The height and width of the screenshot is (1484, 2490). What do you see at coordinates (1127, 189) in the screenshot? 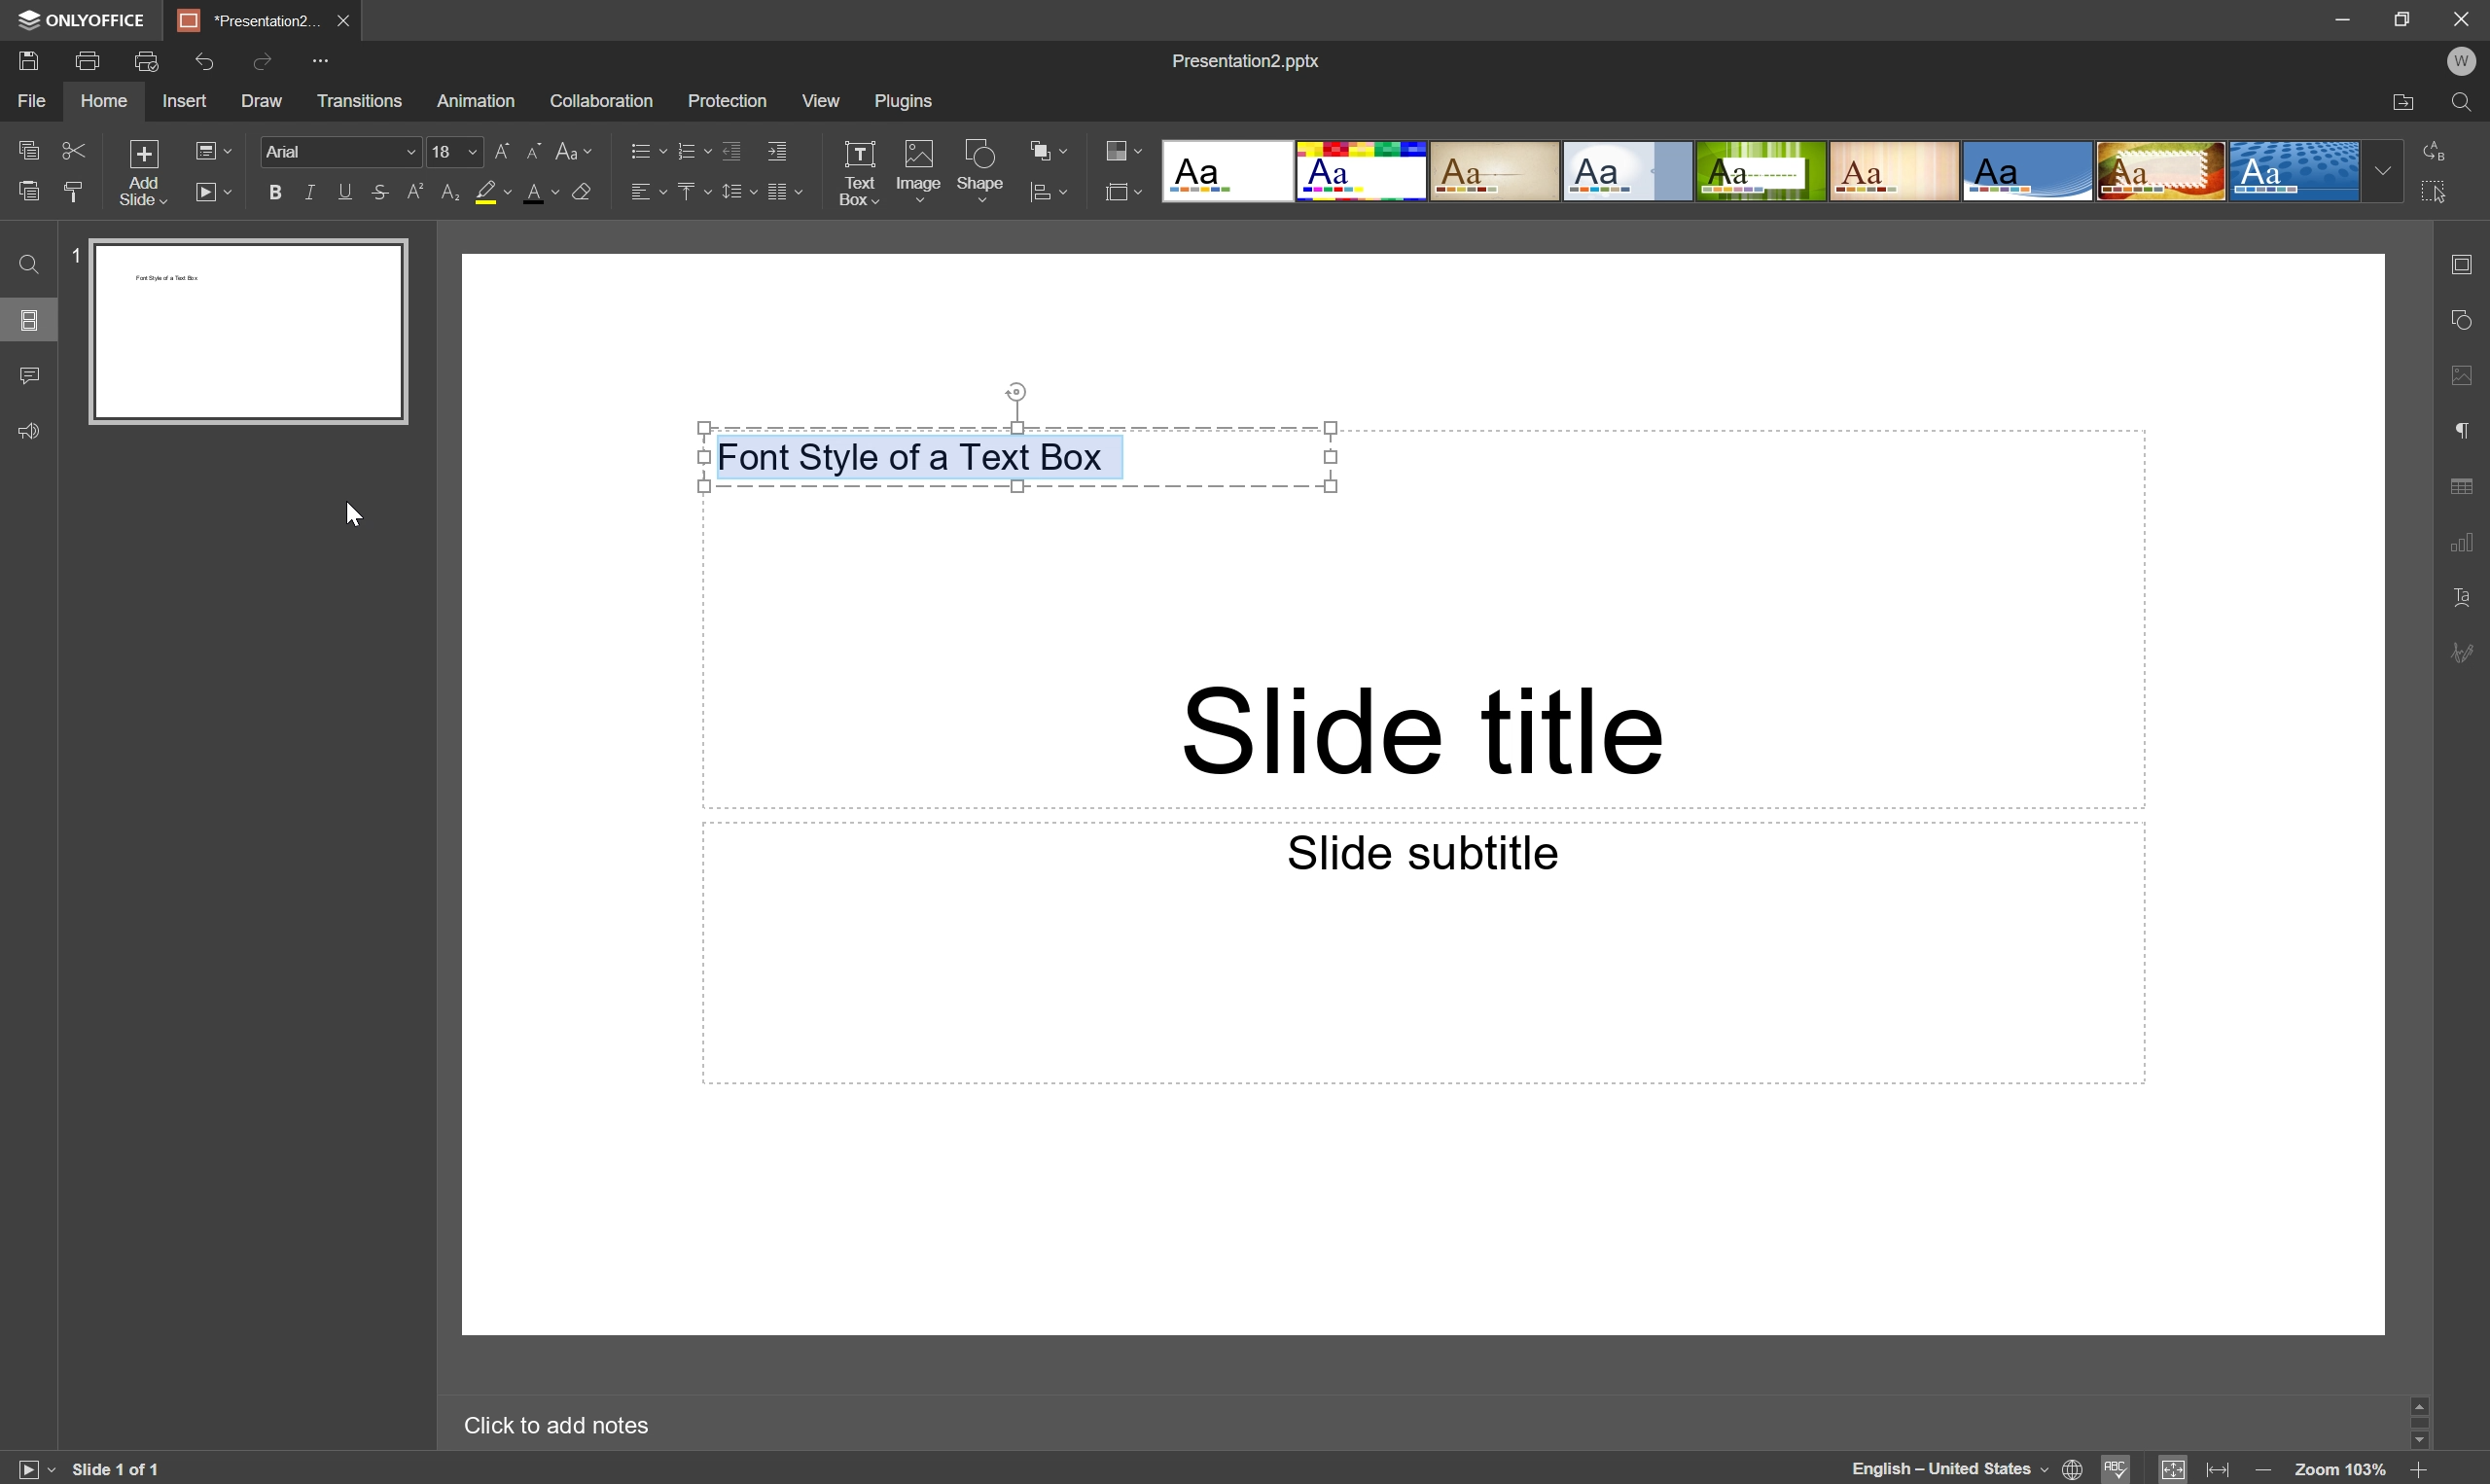
I see `Select slide layout` at bounding box center [1127, 189].